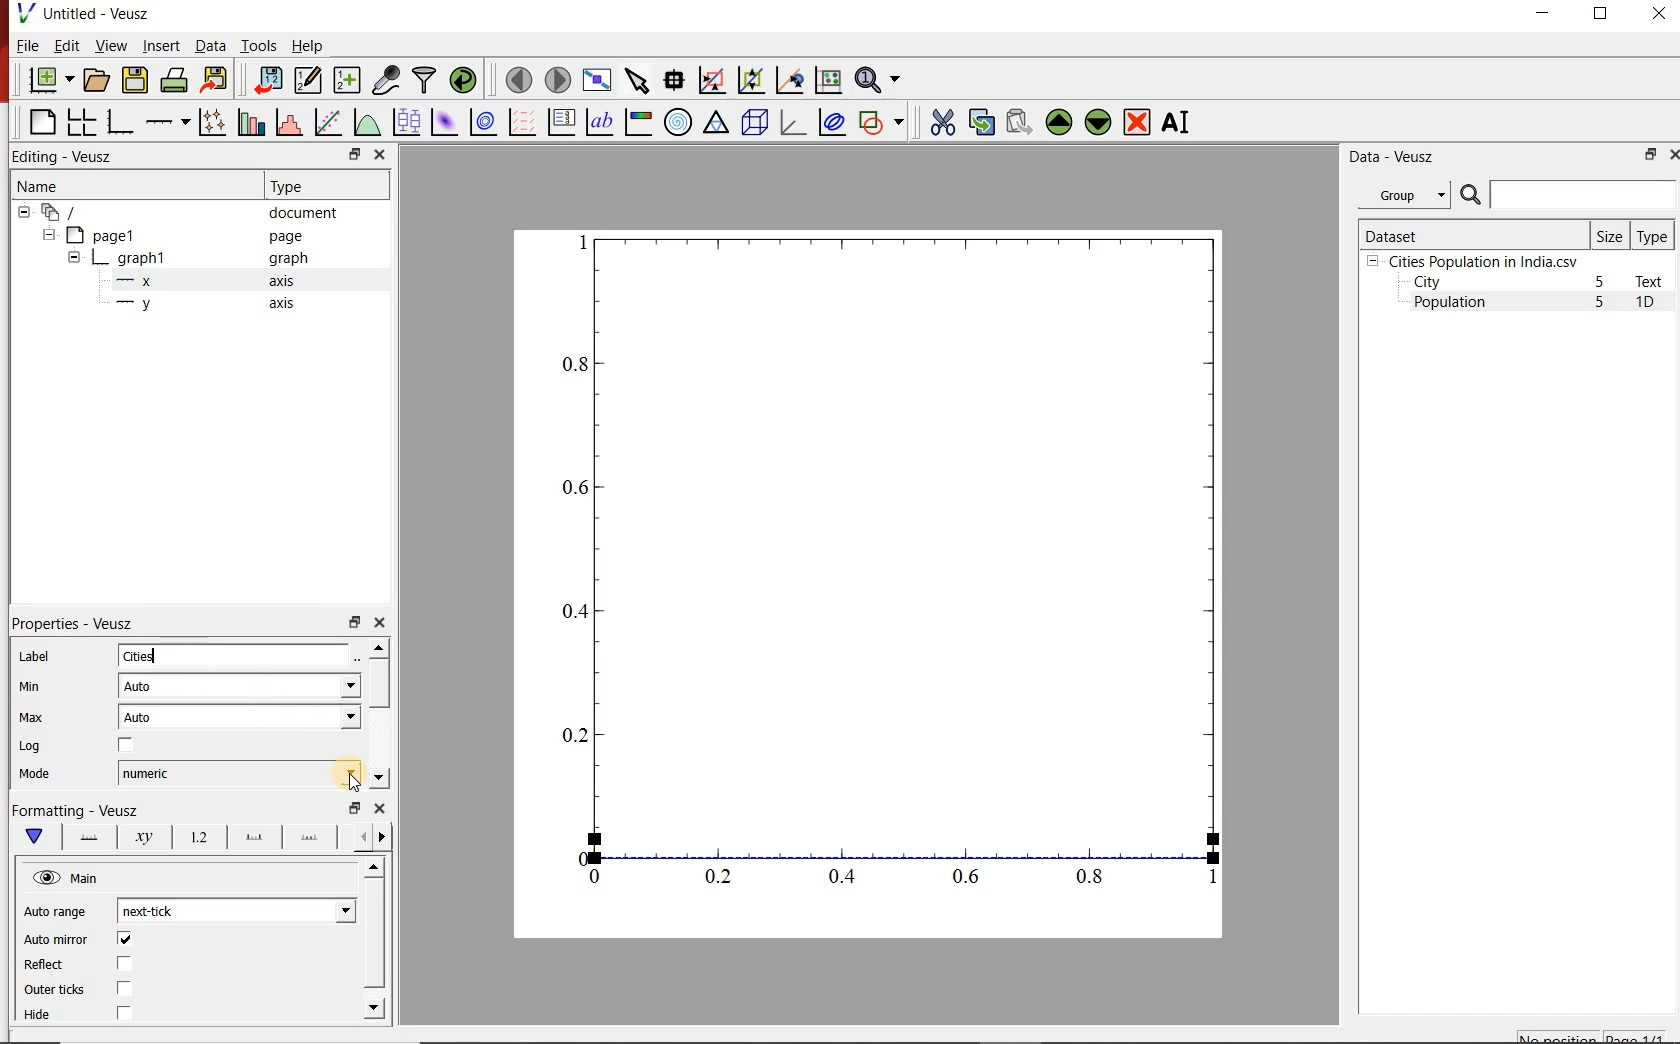  Describe the element at coordinates (56, 912) in the screenshot. I see `Auto range` at that location.